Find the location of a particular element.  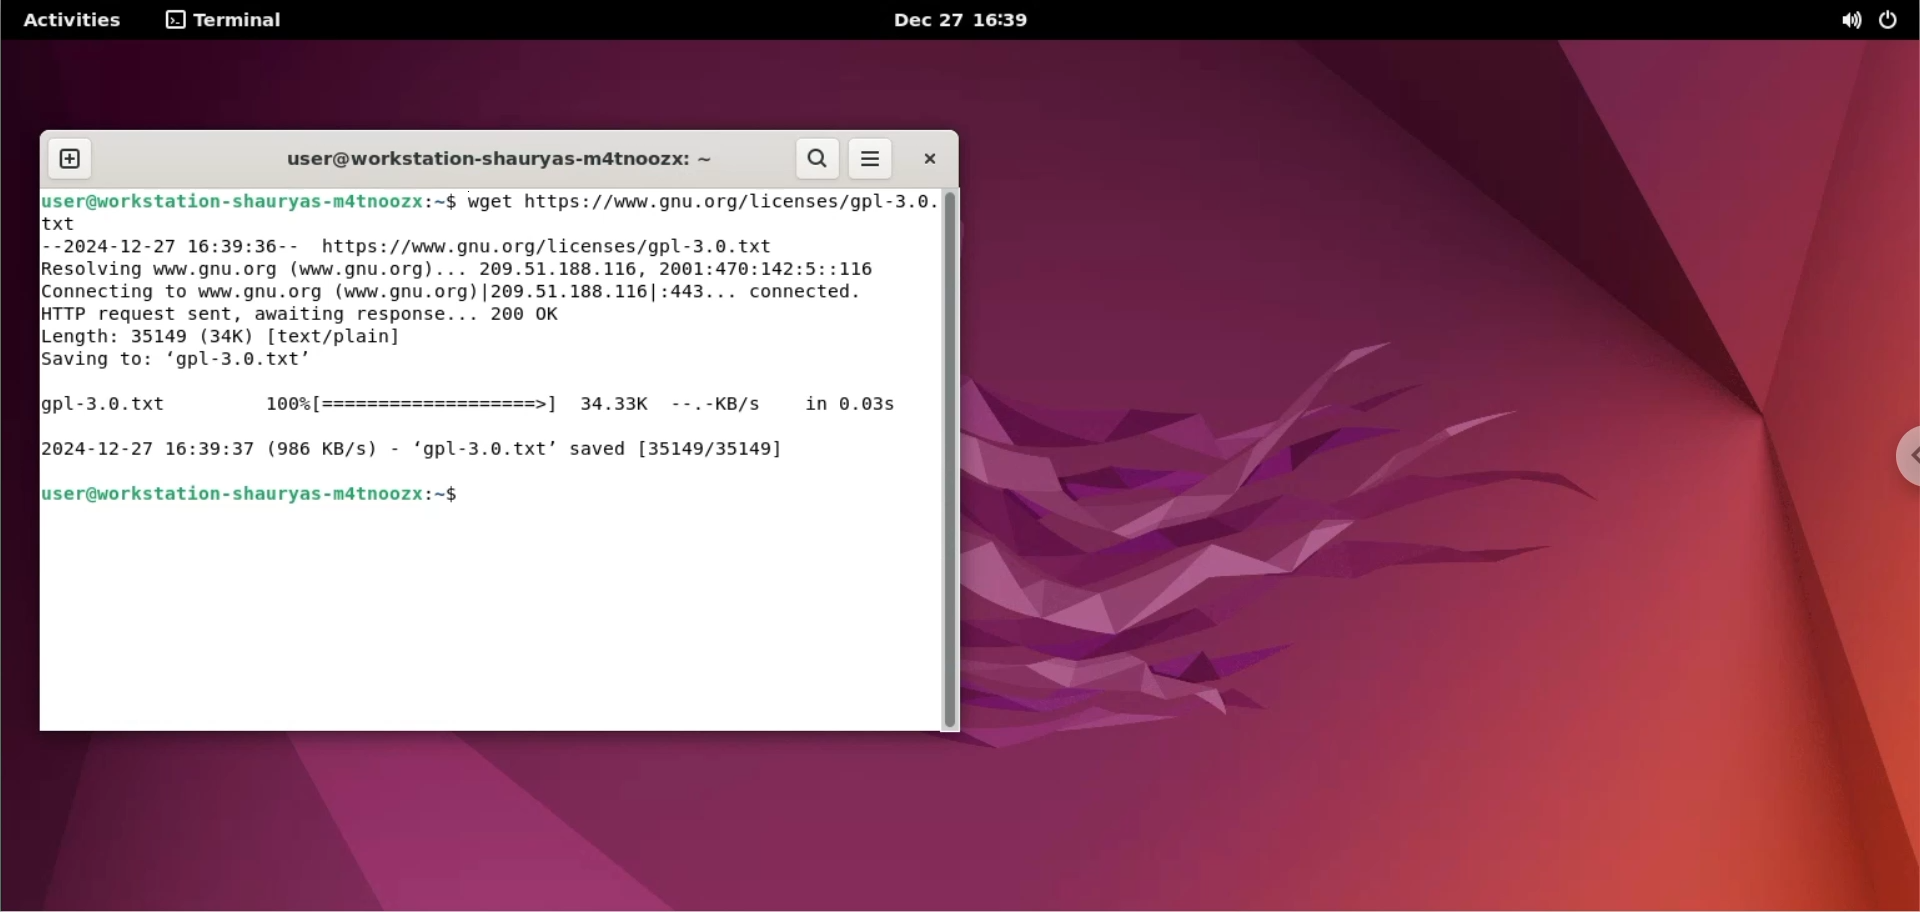

user@workstation-shauryas-m4tnoozx: ~ is located at coordinates (489, 158).